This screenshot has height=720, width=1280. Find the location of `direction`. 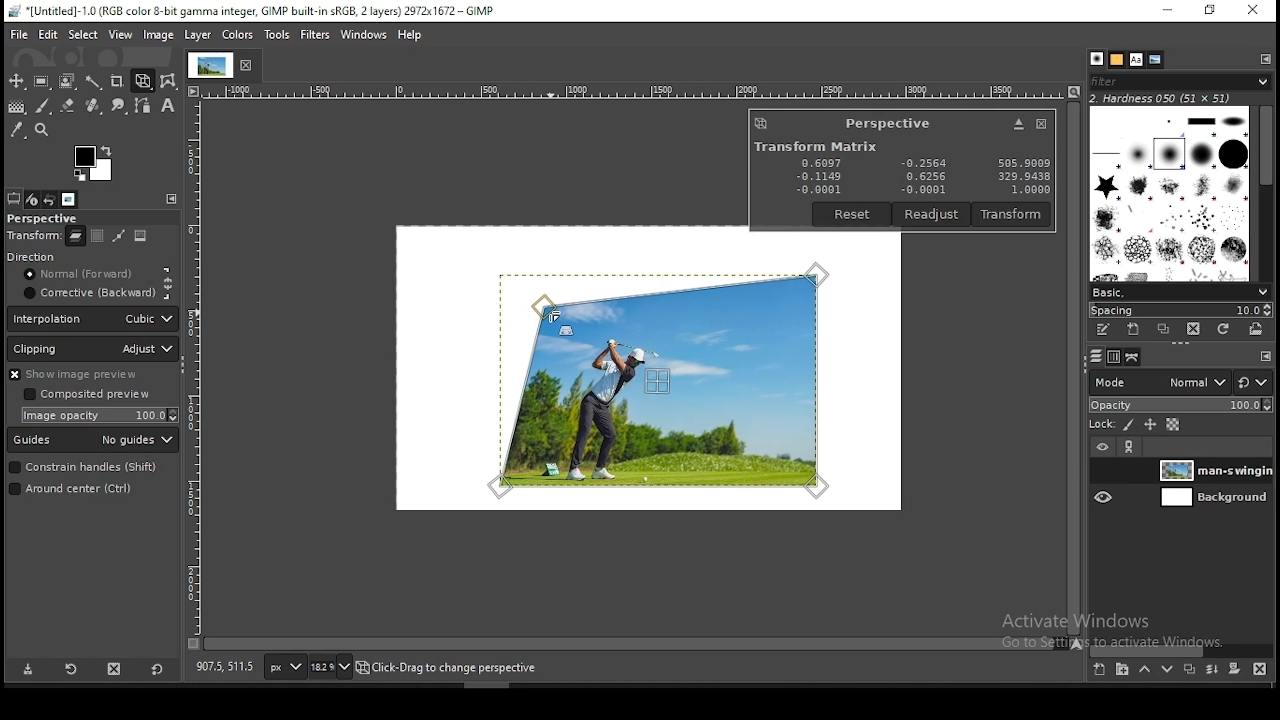

direction is located at coordinates (57, 258).